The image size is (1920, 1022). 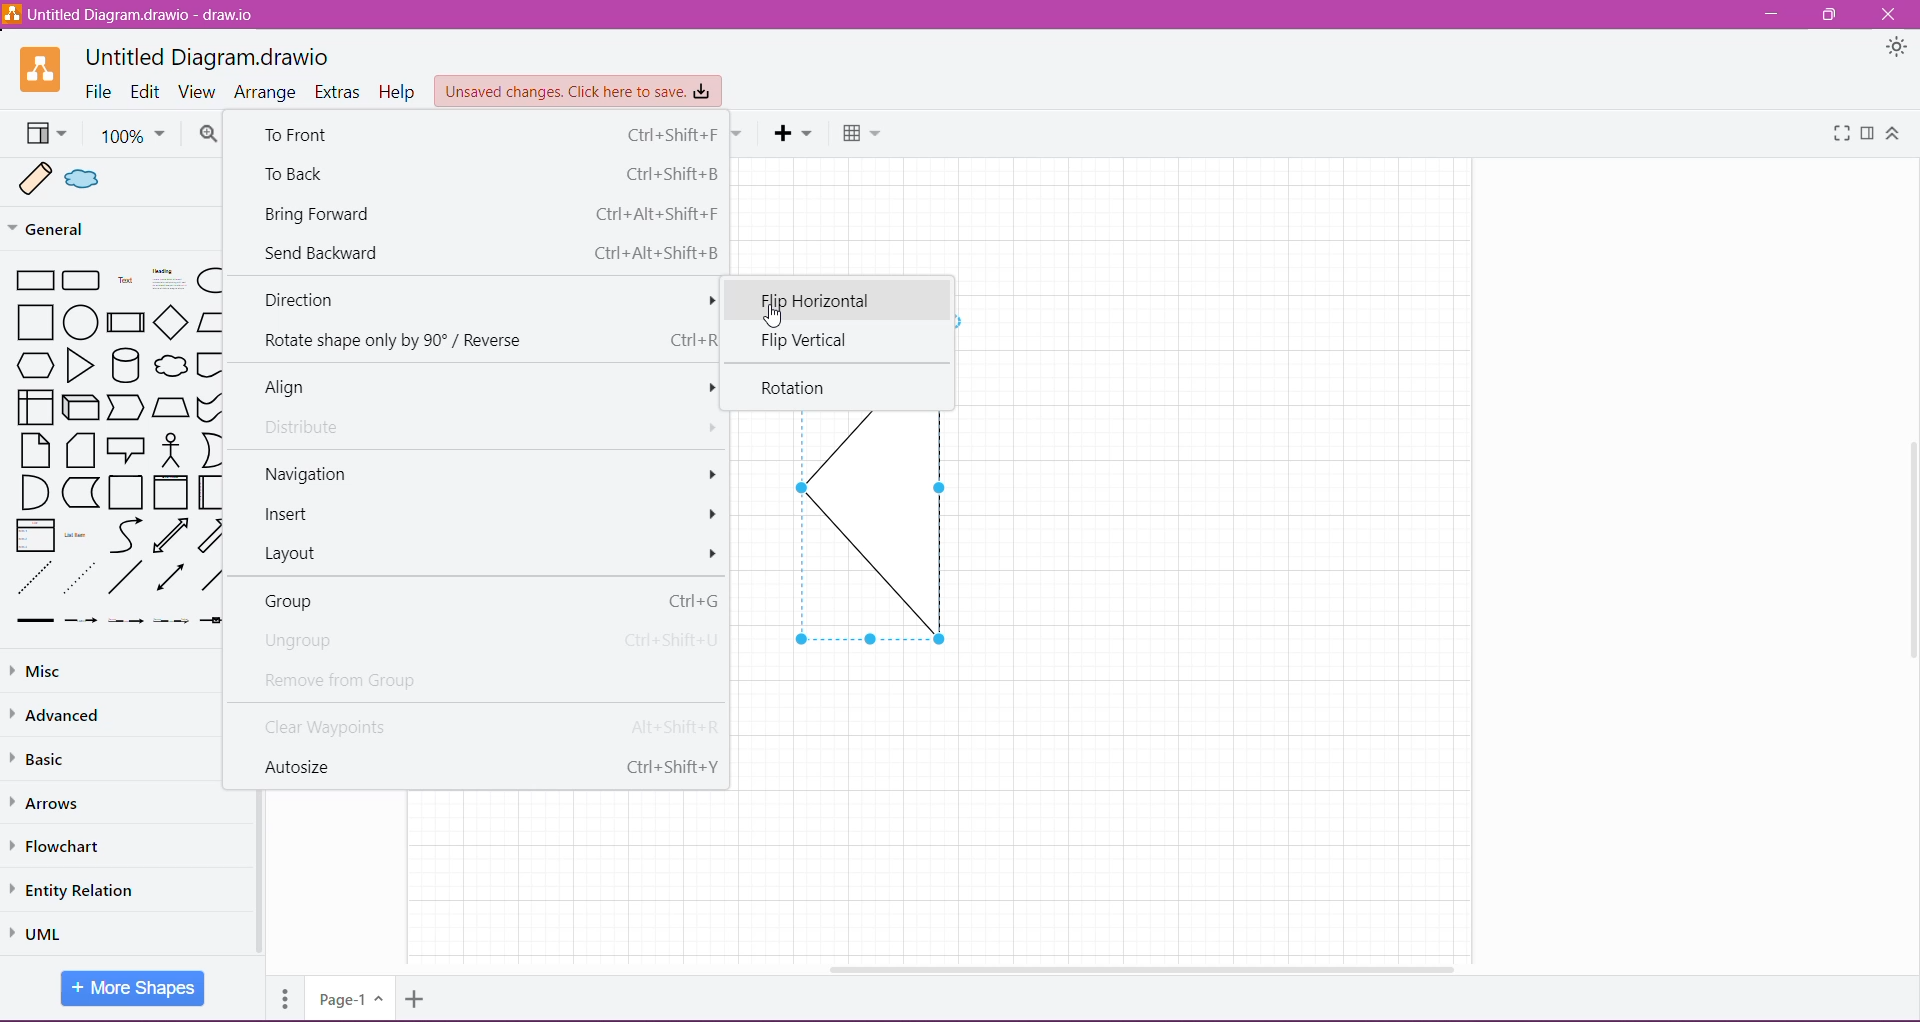 I want to click on Navigation, so click(x=489, y=475).